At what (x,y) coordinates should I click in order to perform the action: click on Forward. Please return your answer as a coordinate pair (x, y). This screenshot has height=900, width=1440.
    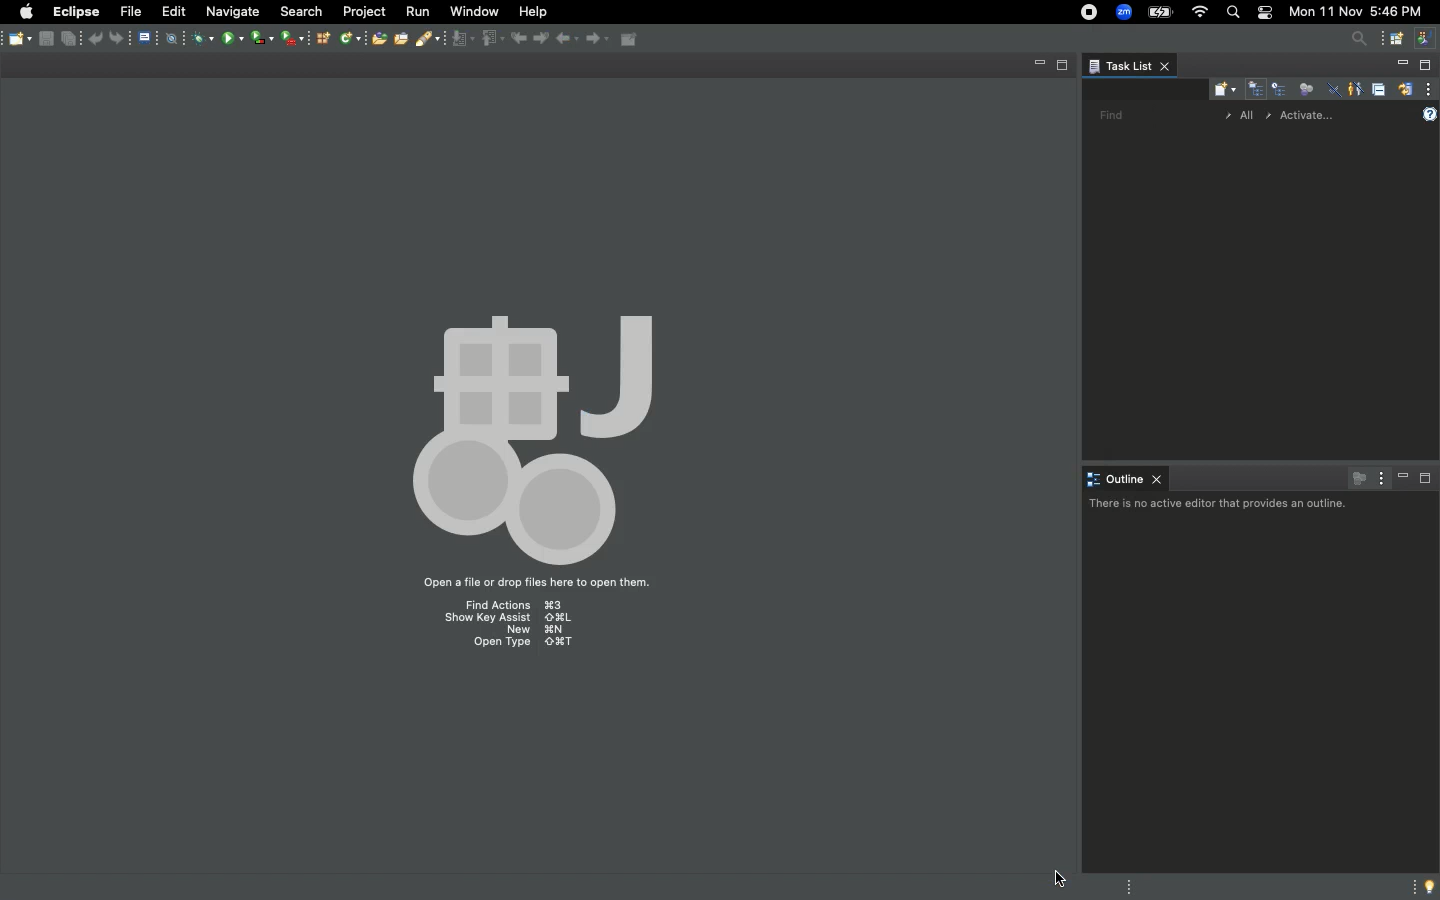
    Looking at the image, I should click on (124, 38).